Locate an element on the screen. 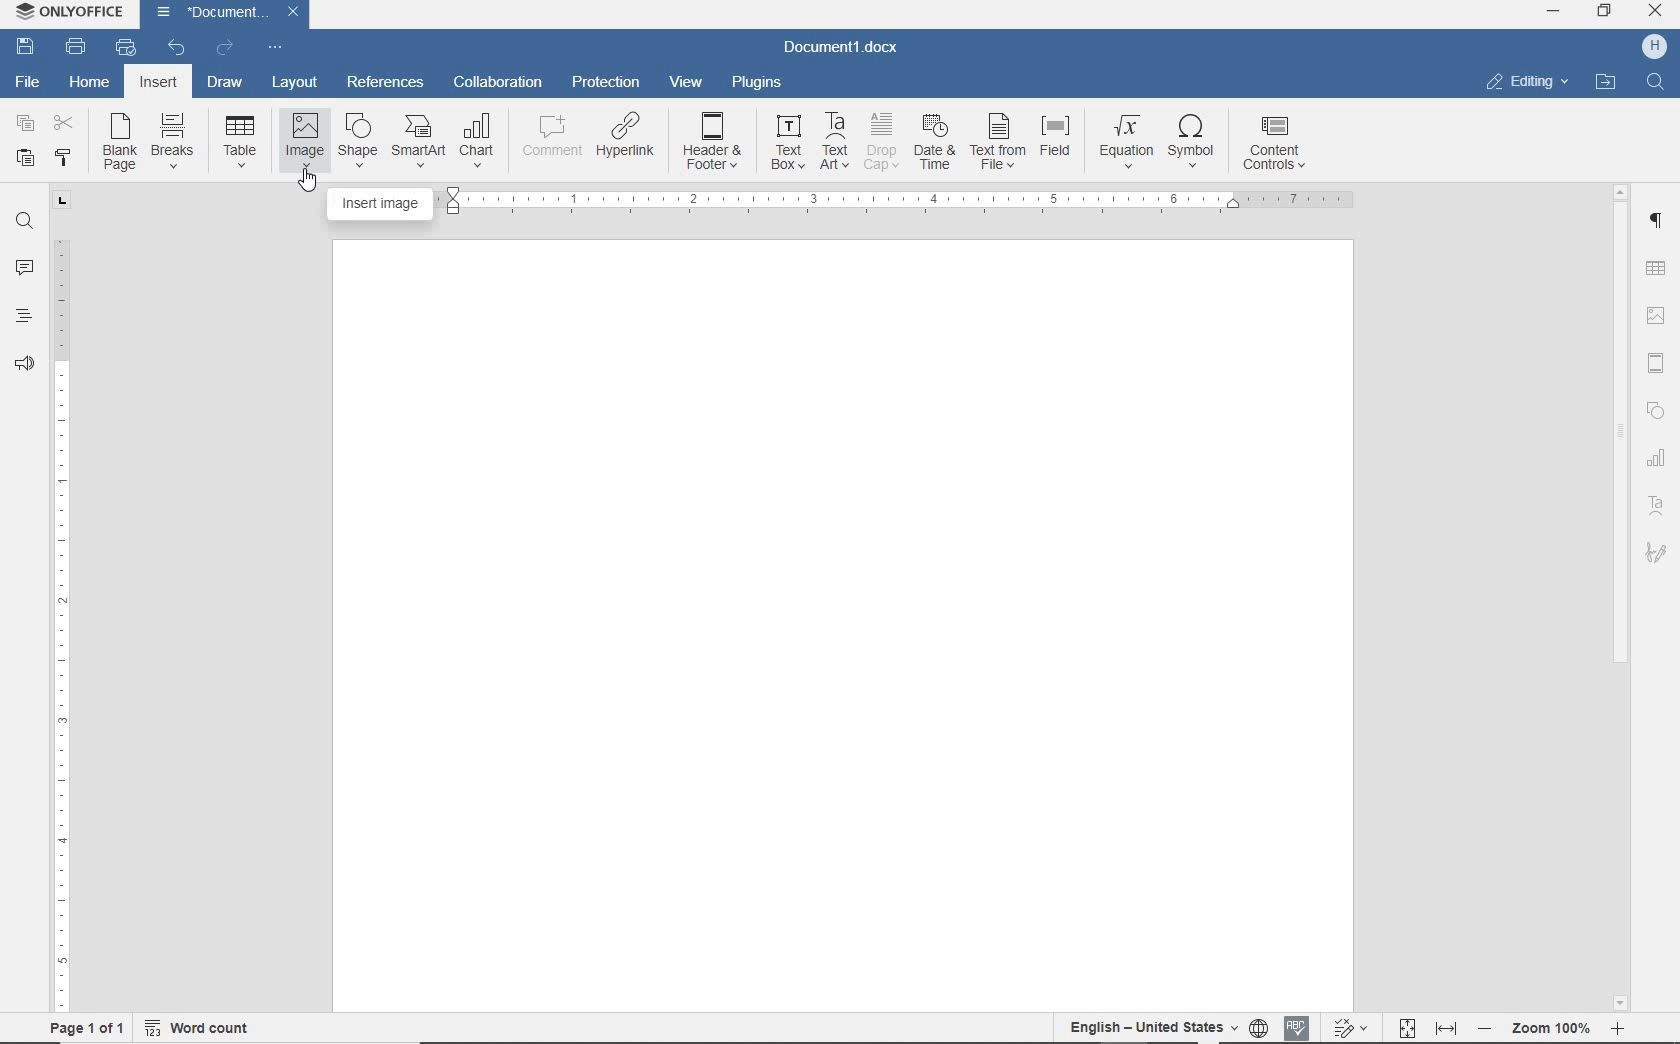  SmartArt is located at coordinates (417, 142).